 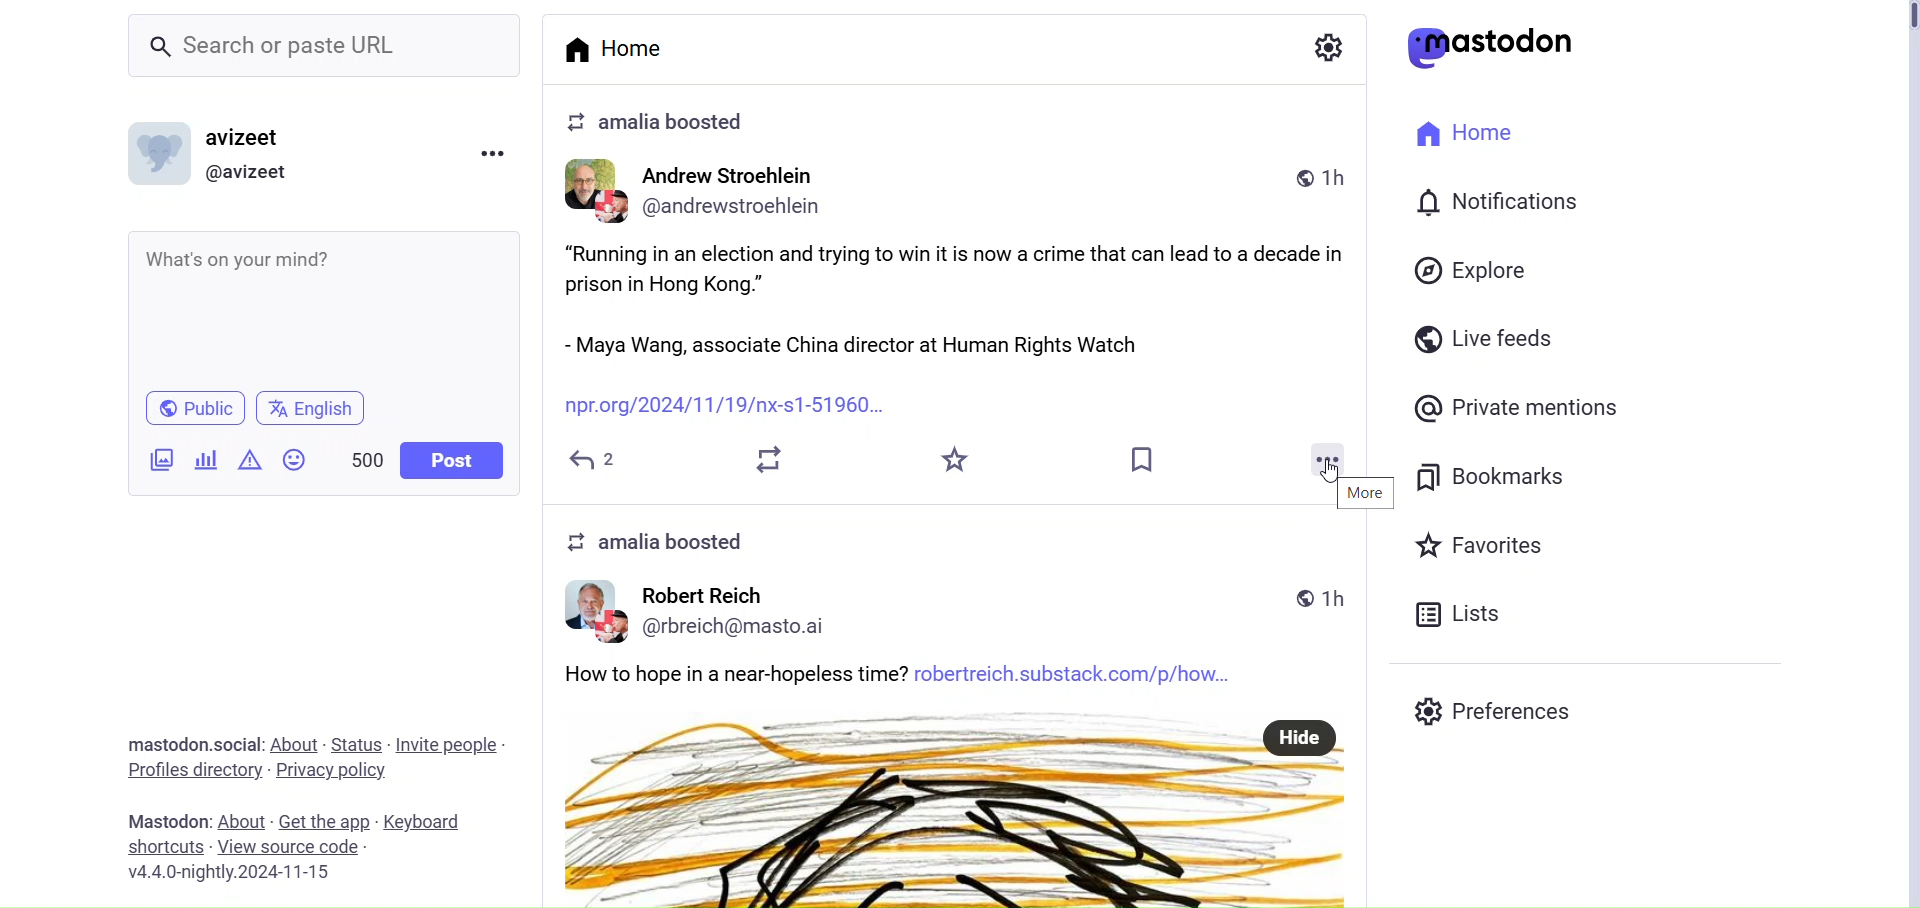 I want to click on Get the app, so click(x=327, y=819).